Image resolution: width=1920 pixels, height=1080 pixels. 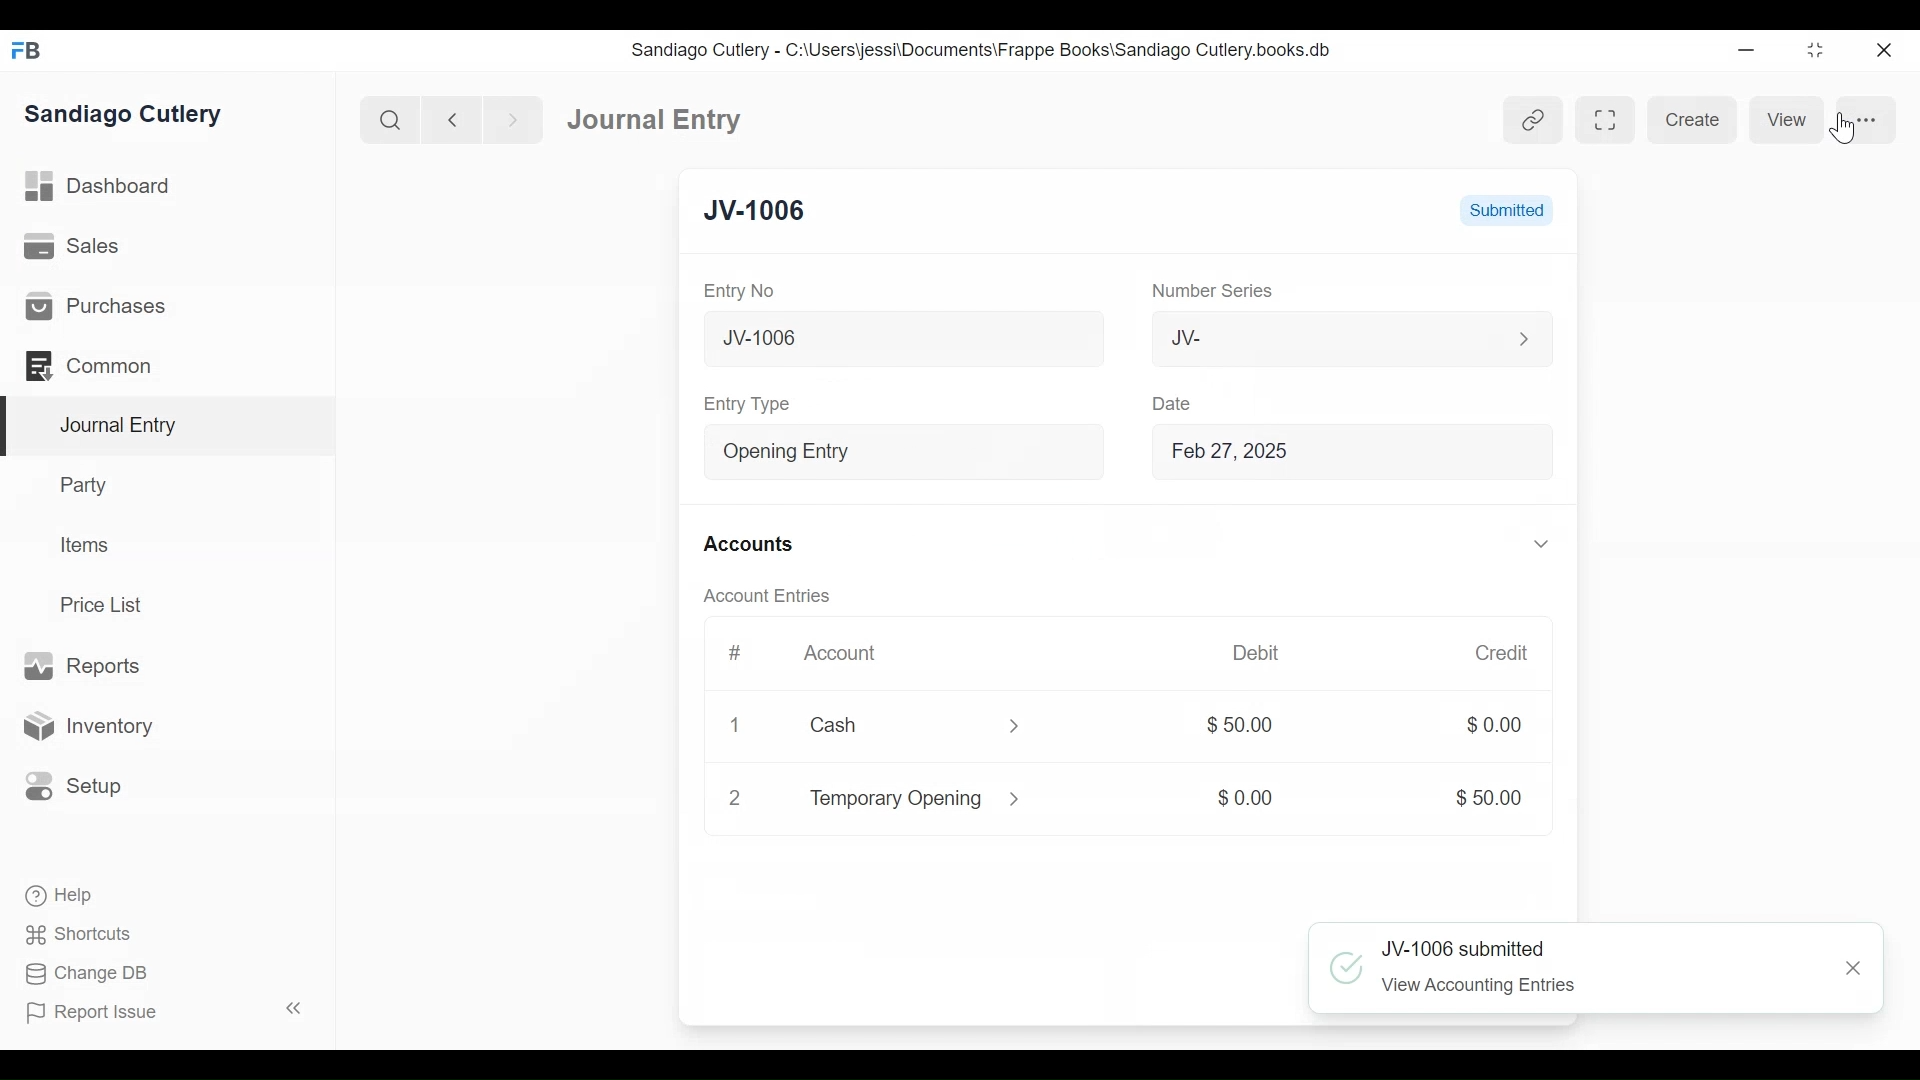 What do you see at coordinates (1248, 651) in the screenshot?
I see `Debit` at bounding box center [1248, 651].